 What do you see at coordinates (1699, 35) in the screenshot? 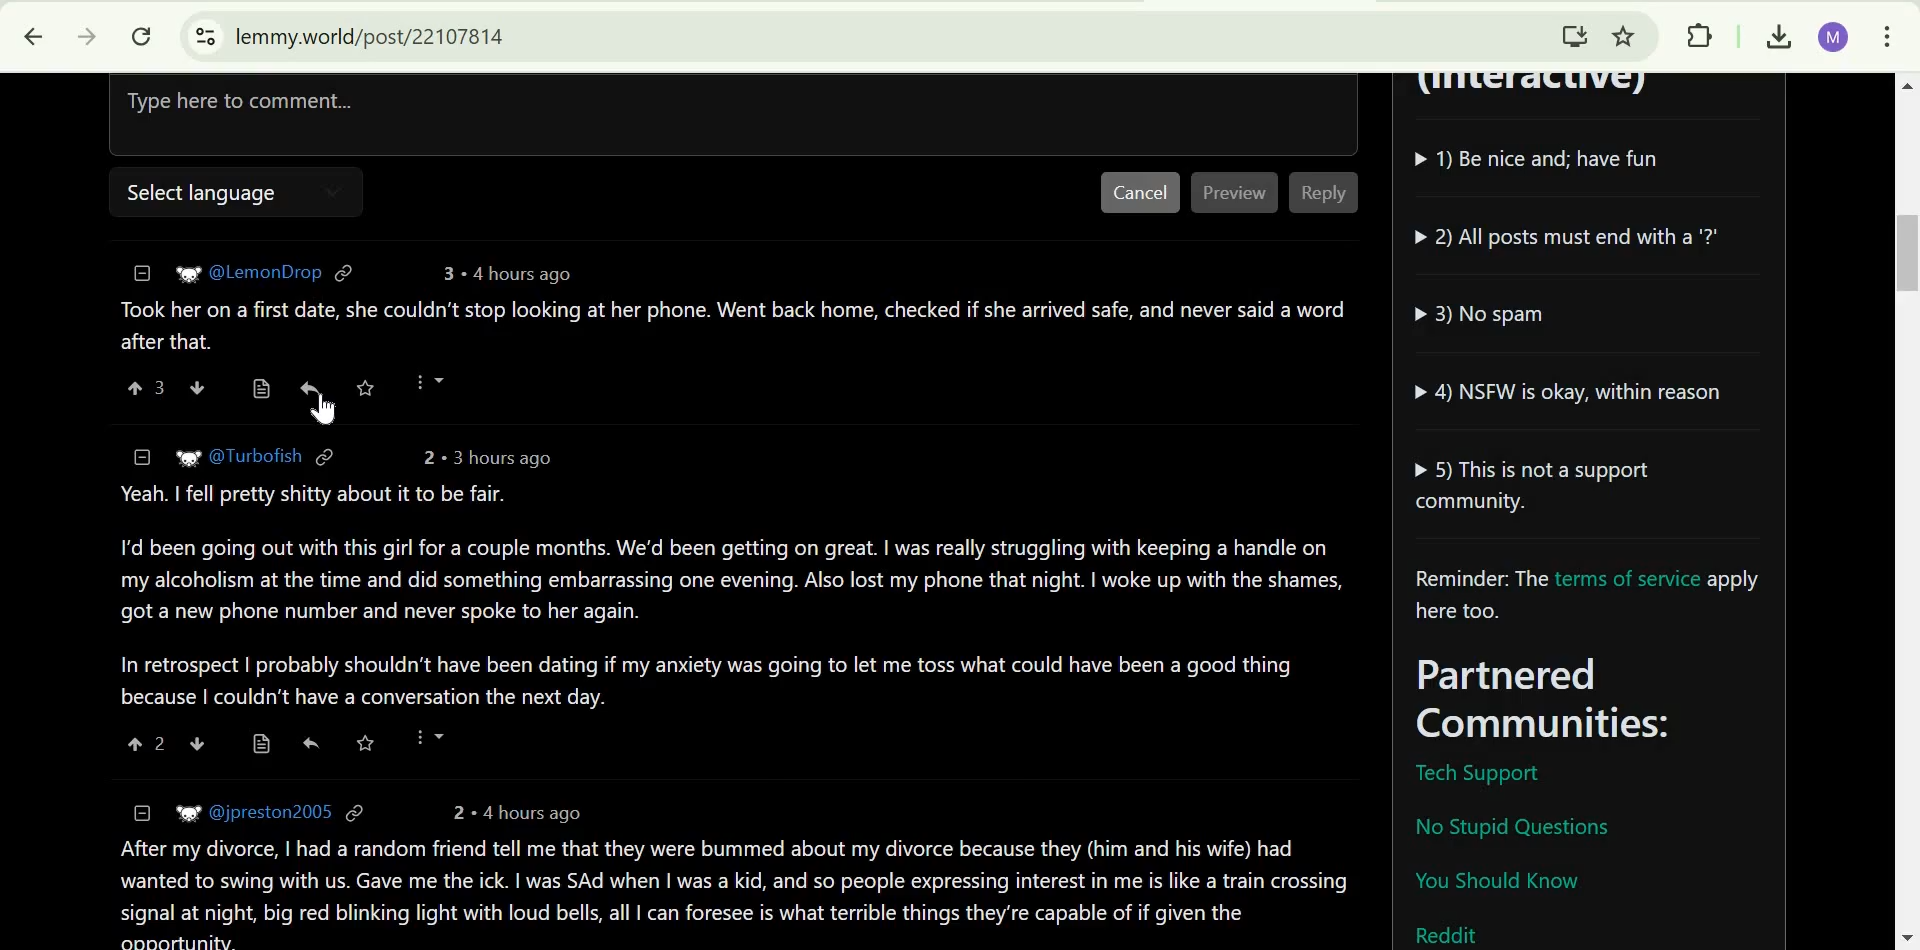
I see `Extensions` at bounding box center [1699, 35].